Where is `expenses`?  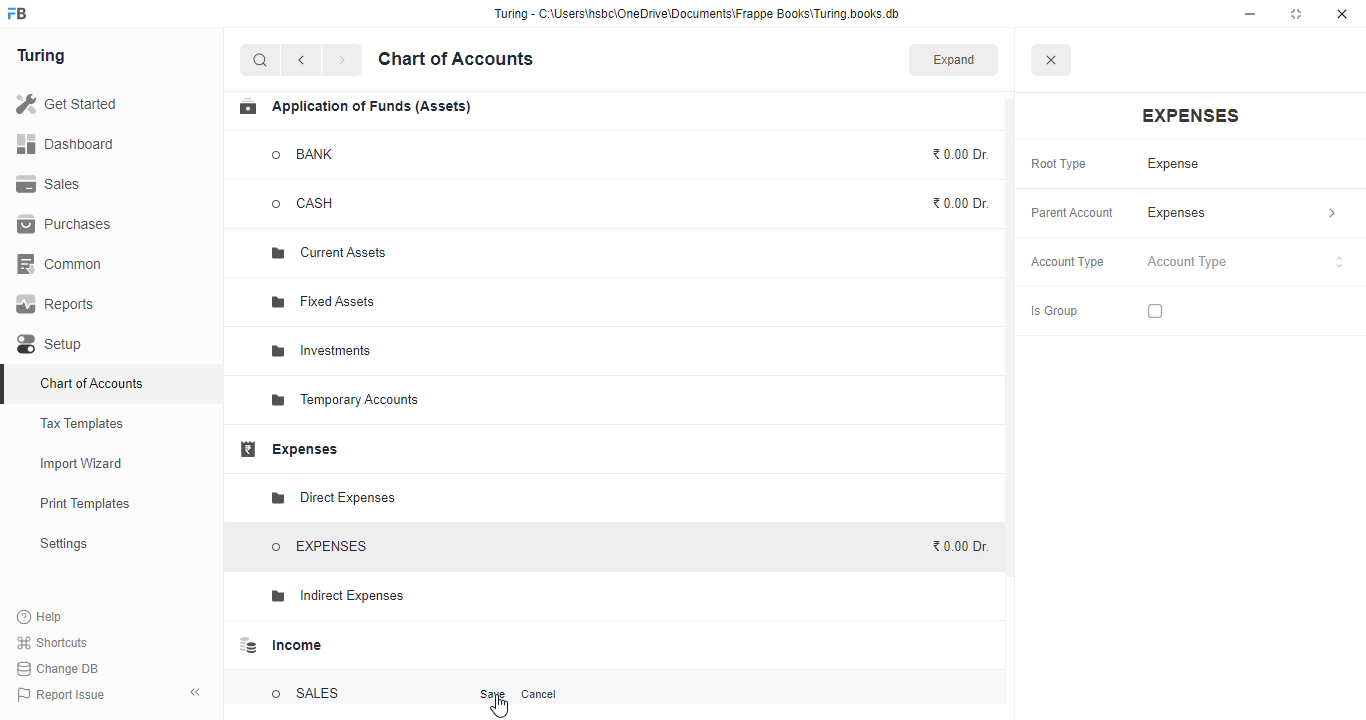 expenses is located at coordinates (1191, 116).